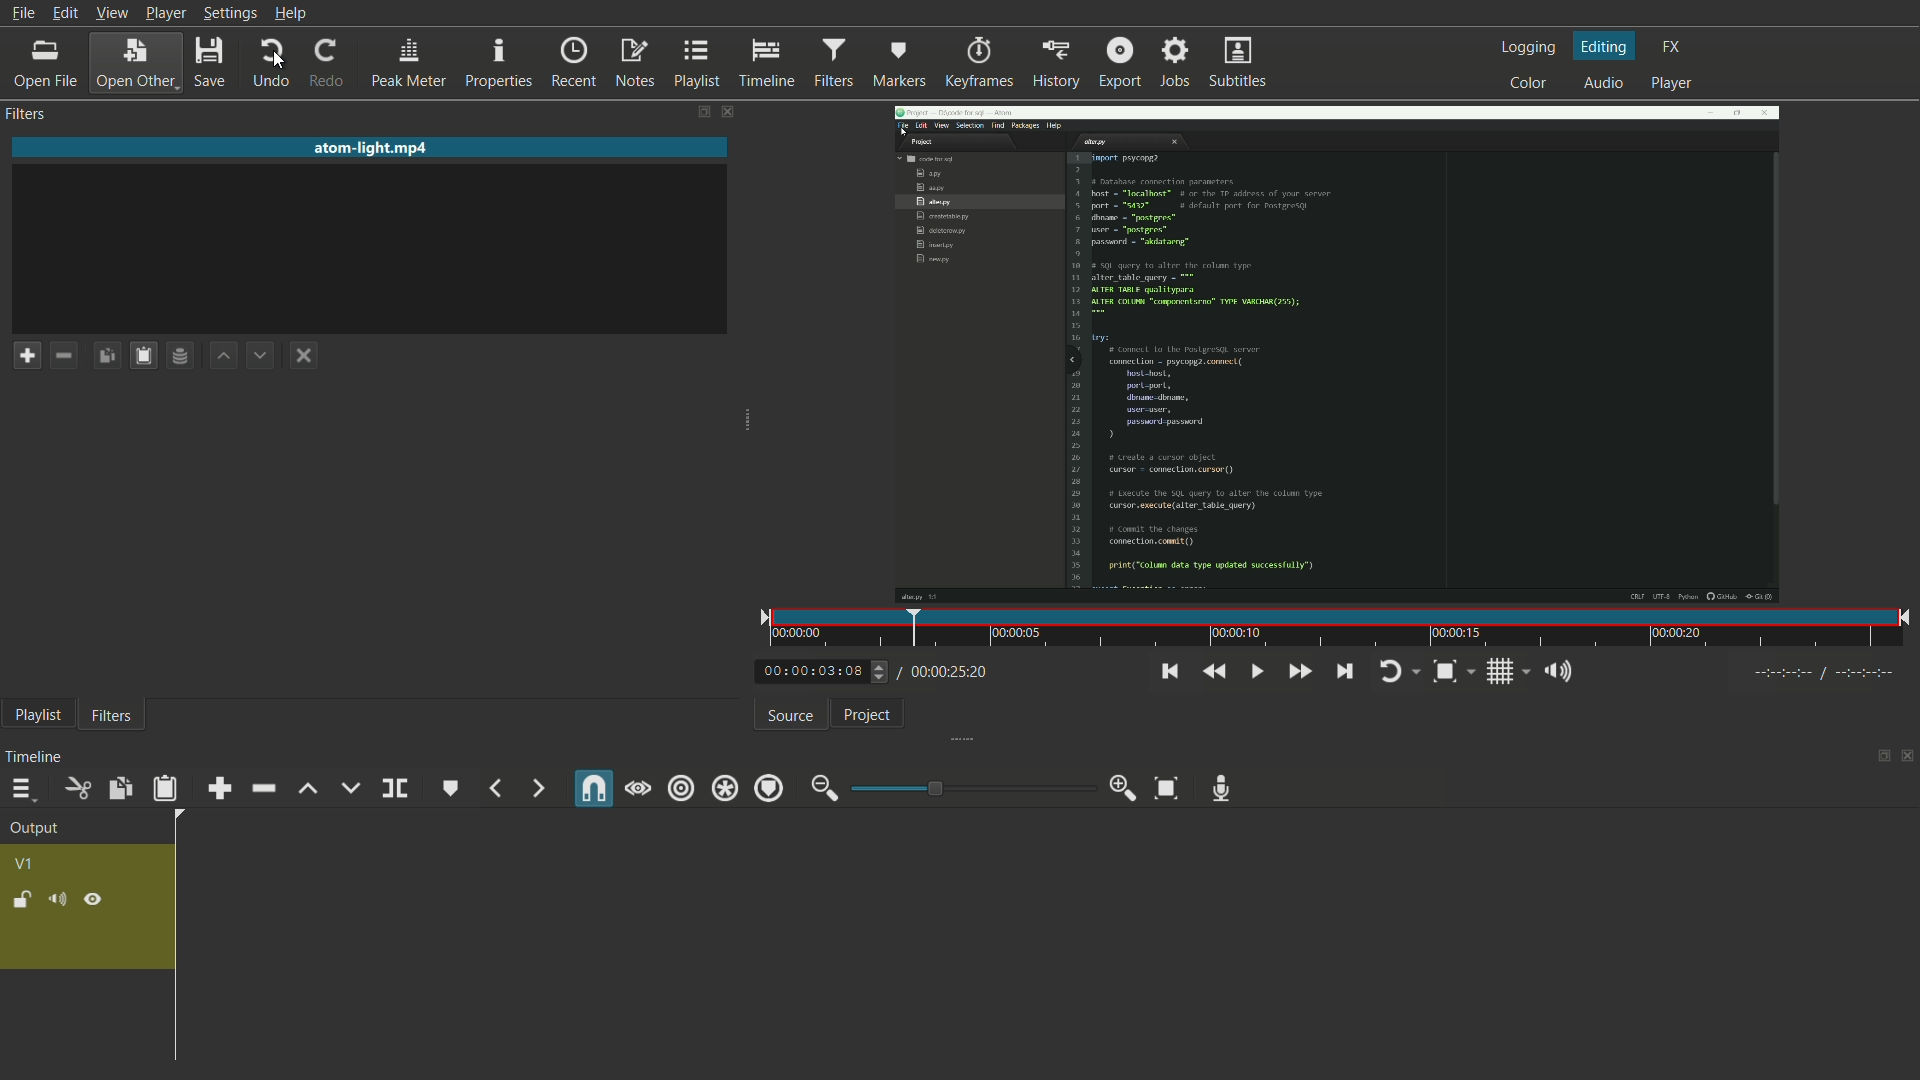  I want to click on paste, so click(163, 789).